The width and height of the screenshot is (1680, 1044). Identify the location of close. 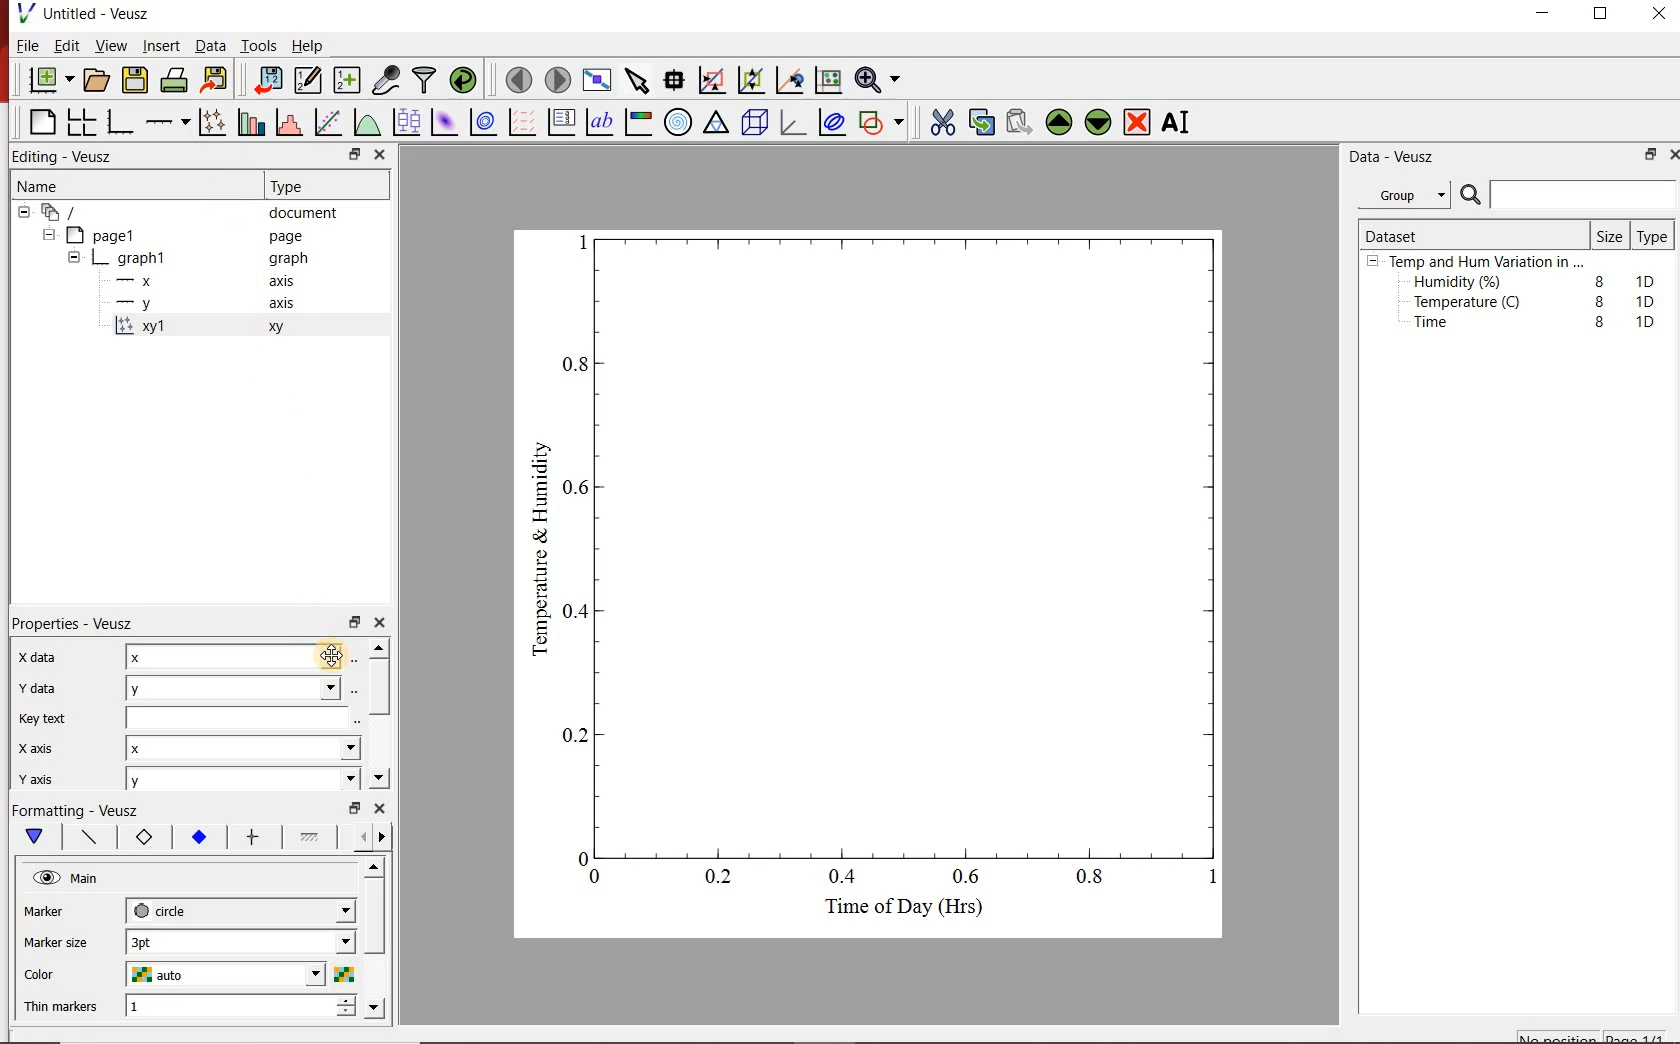
(1670, 154).